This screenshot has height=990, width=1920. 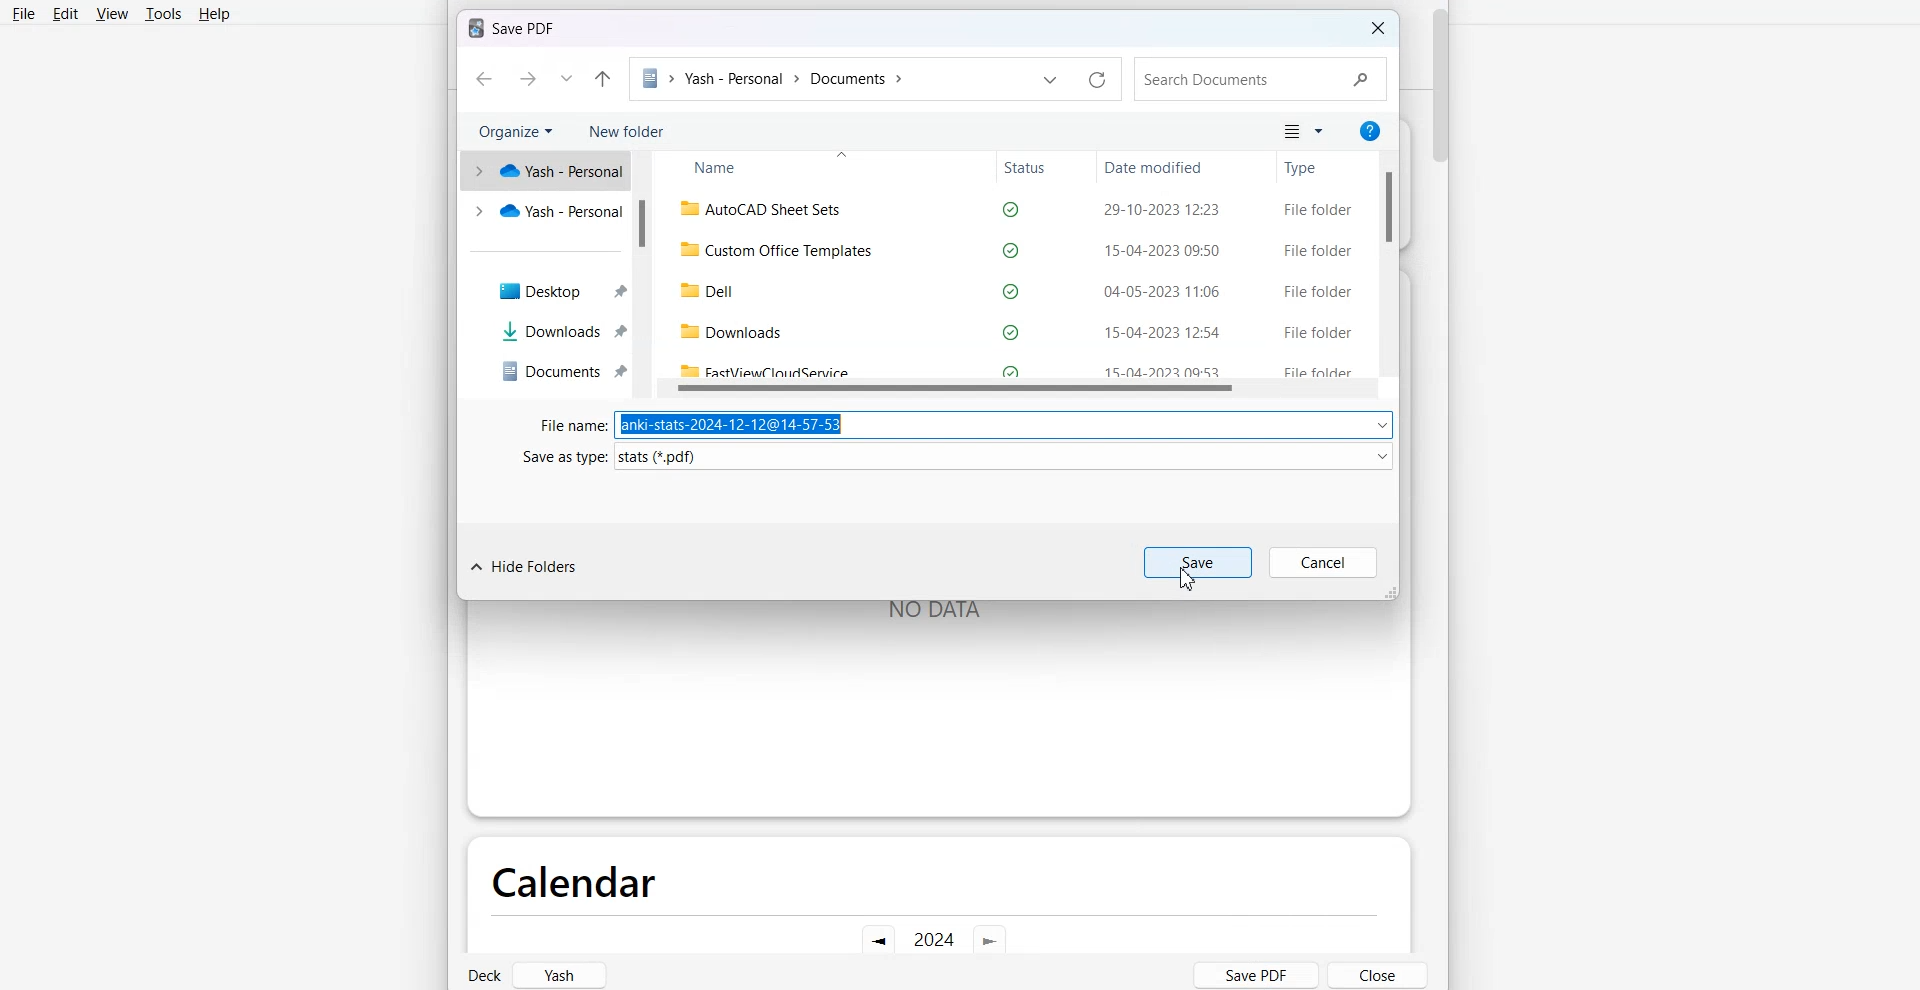 What do you see at coordinates (1006, 421) in the screenshot?
I see `anki-stats-2024-12-12@14-57-53` at bounding box center [1006, 421].